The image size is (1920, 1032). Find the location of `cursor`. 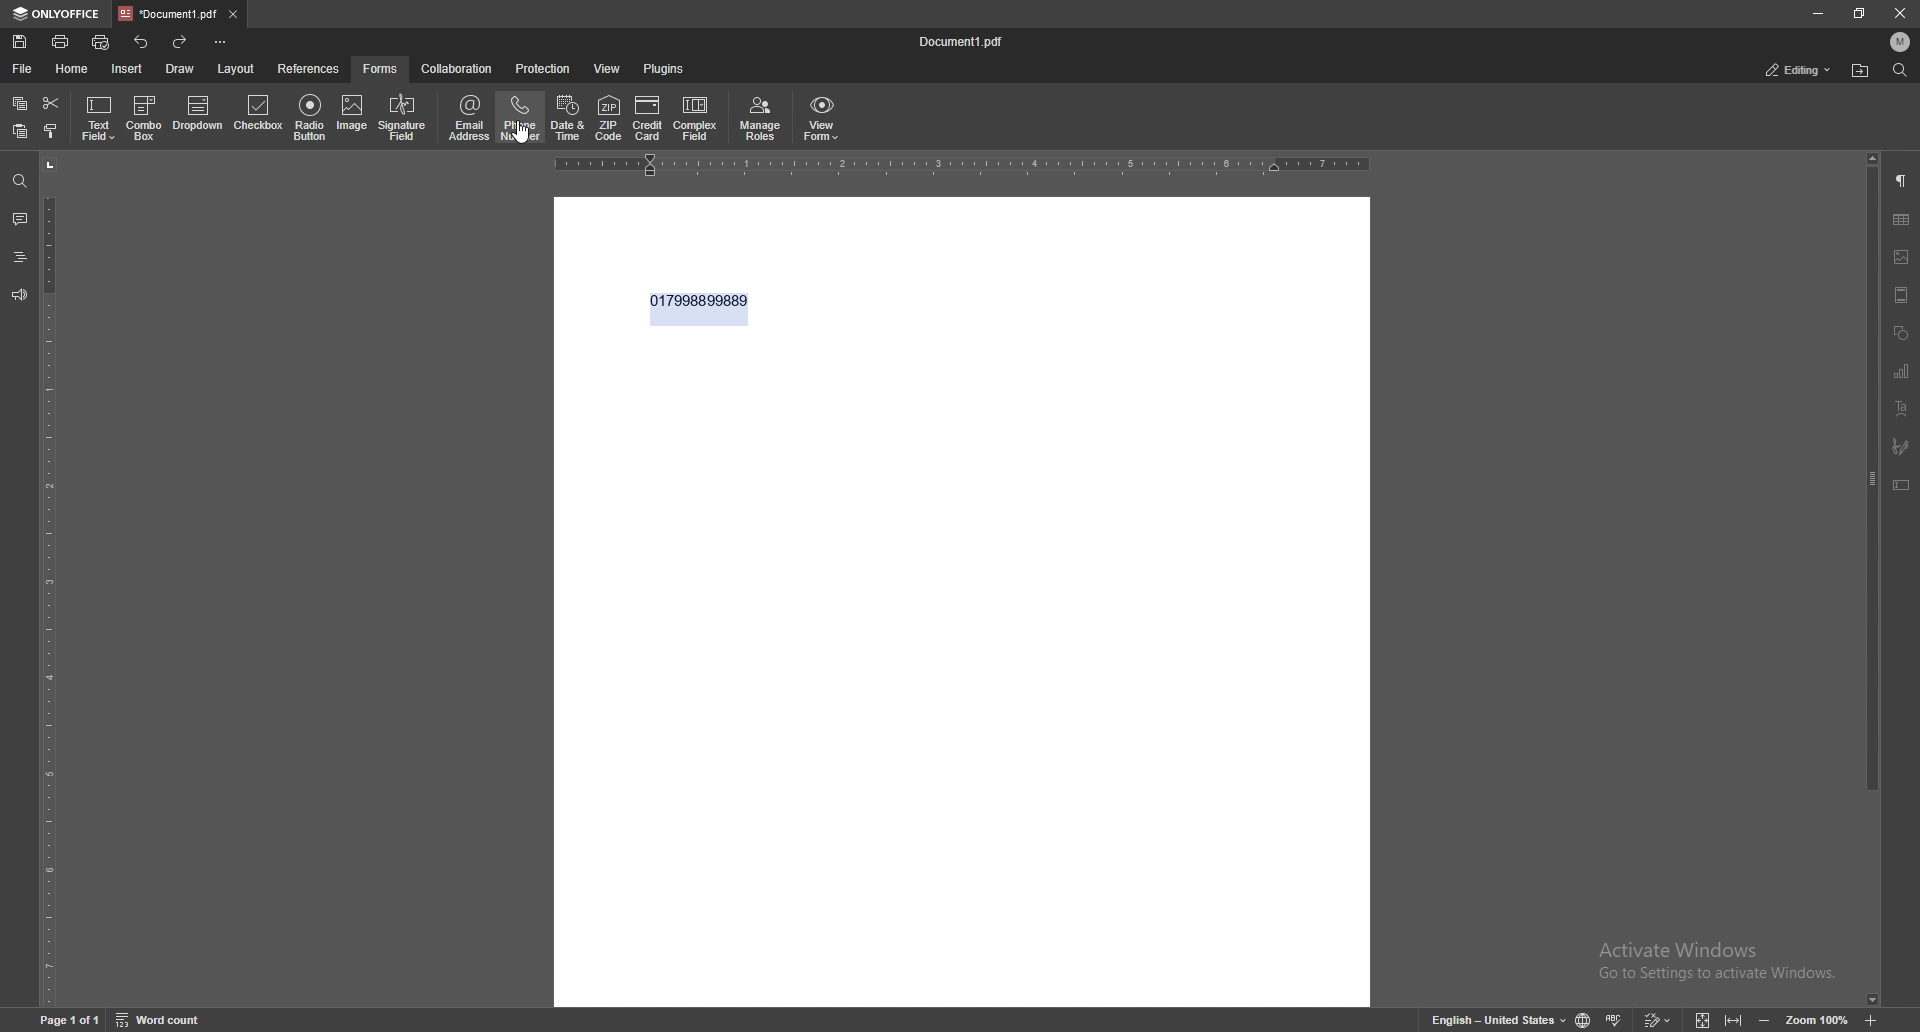

cursor is located at coordinates (521, 130).